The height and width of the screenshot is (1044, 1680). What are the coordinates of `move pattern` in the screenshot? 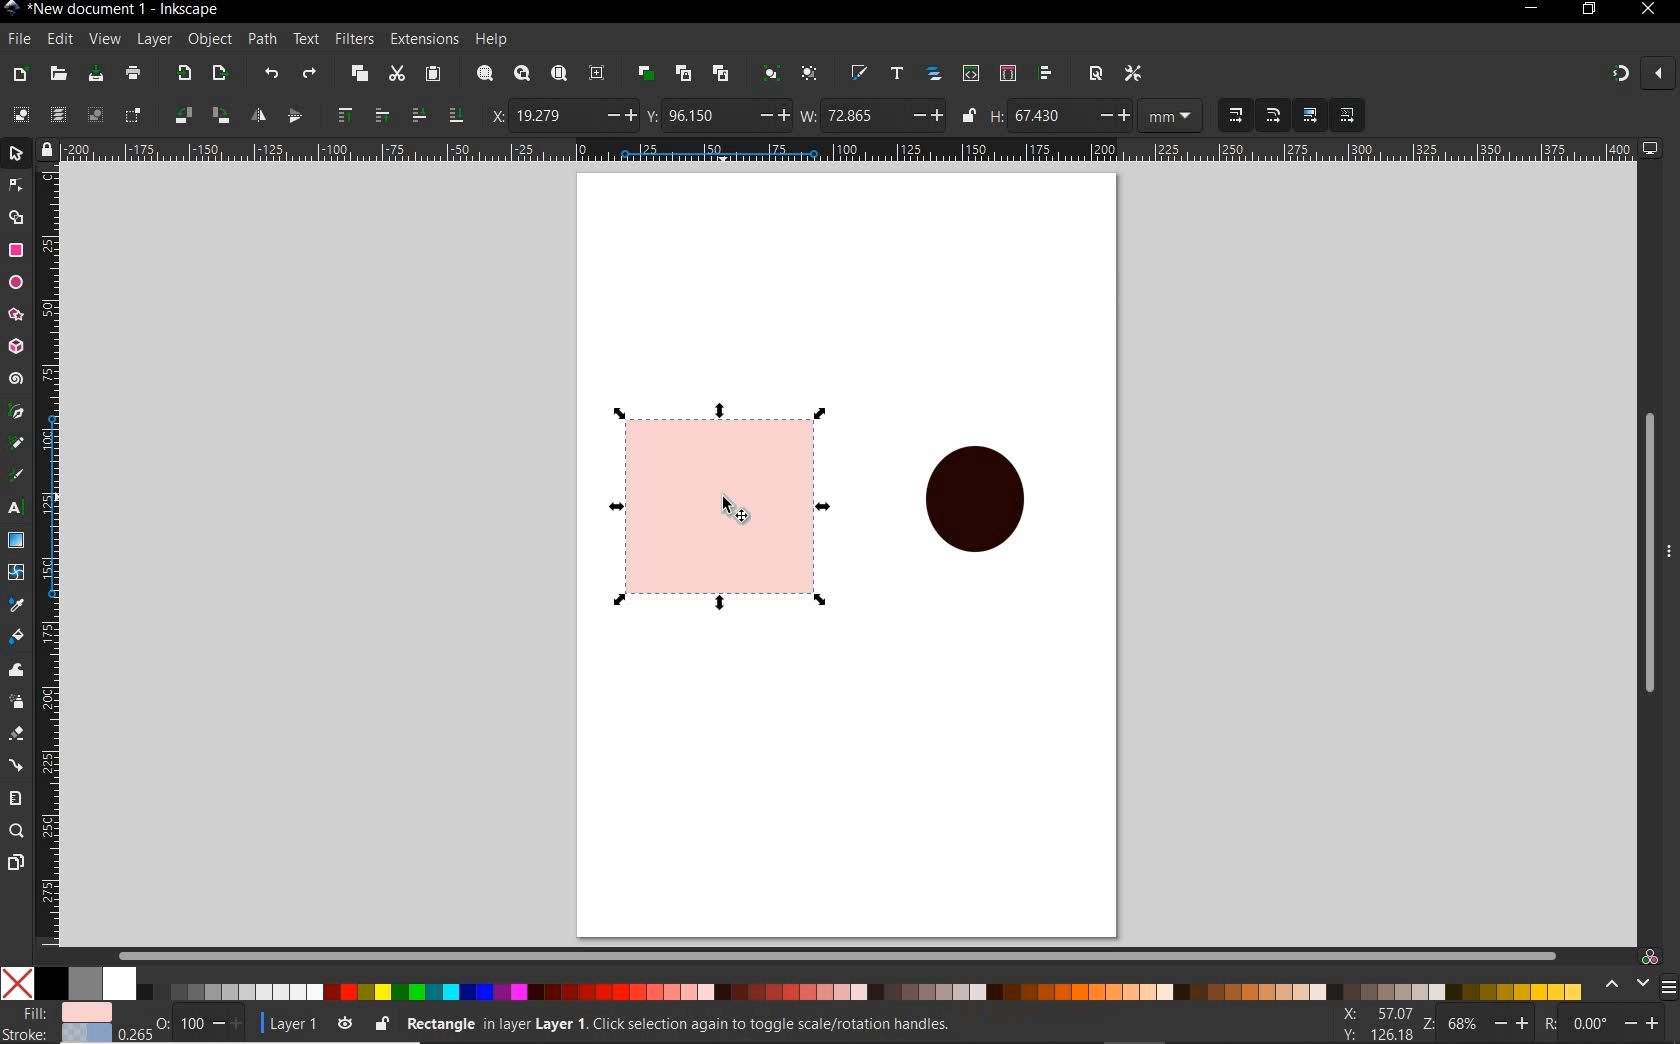 It's located at (1345, 116).